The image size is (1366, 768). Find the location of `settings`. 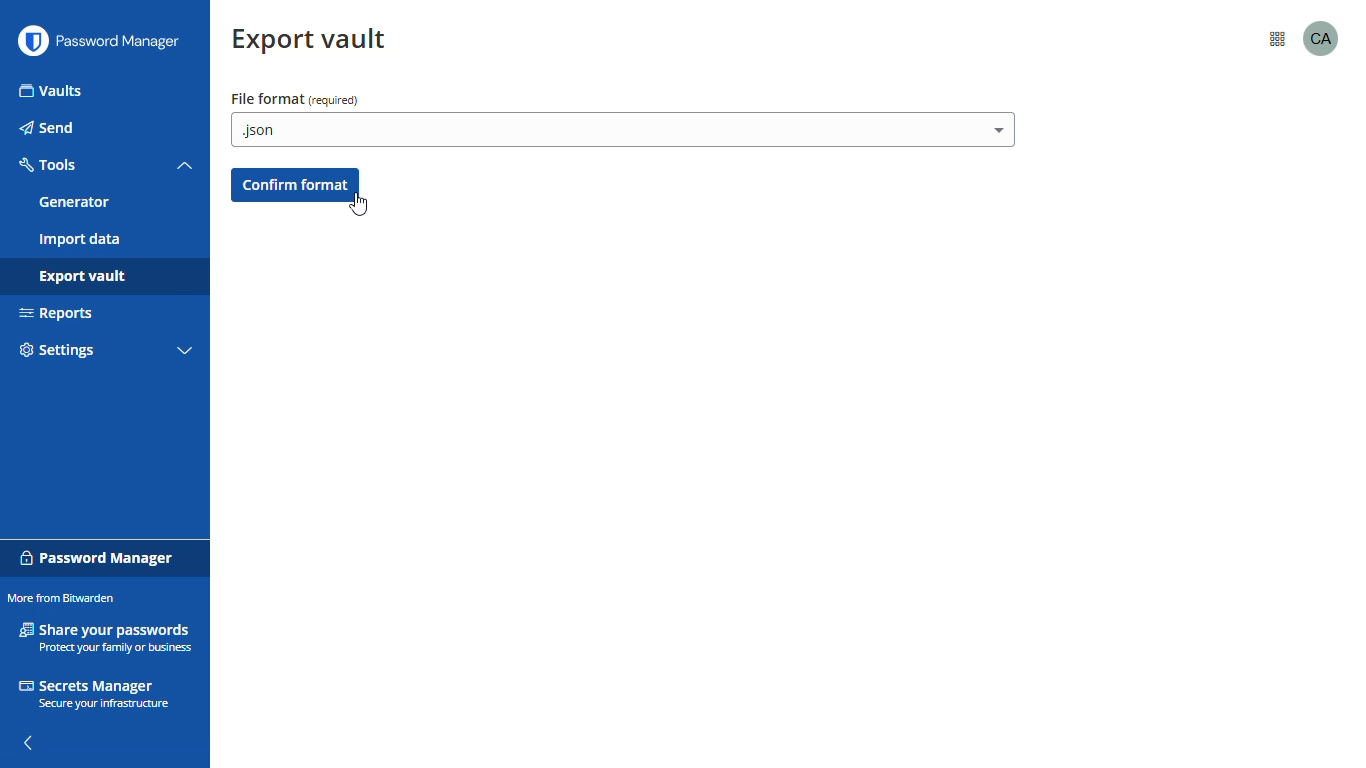

settings is located at coordinates (57, 351).